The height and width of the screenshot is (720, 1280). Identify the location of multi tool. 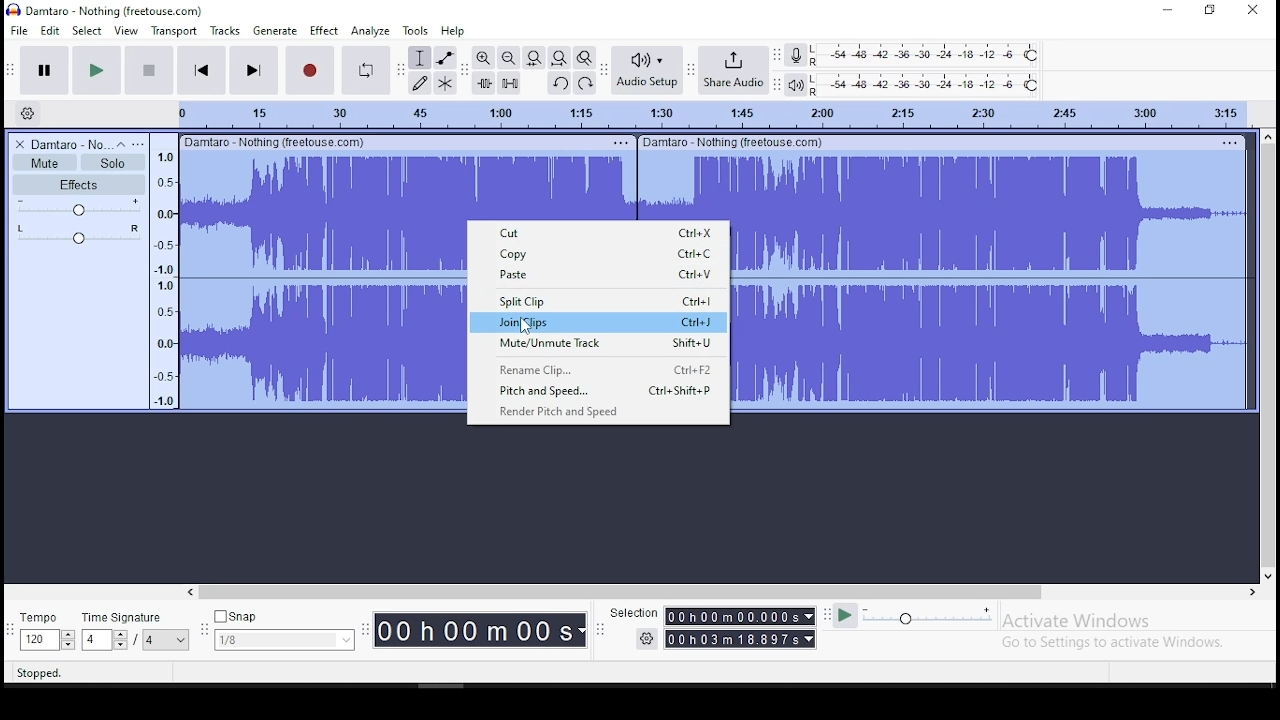
(445, 83).